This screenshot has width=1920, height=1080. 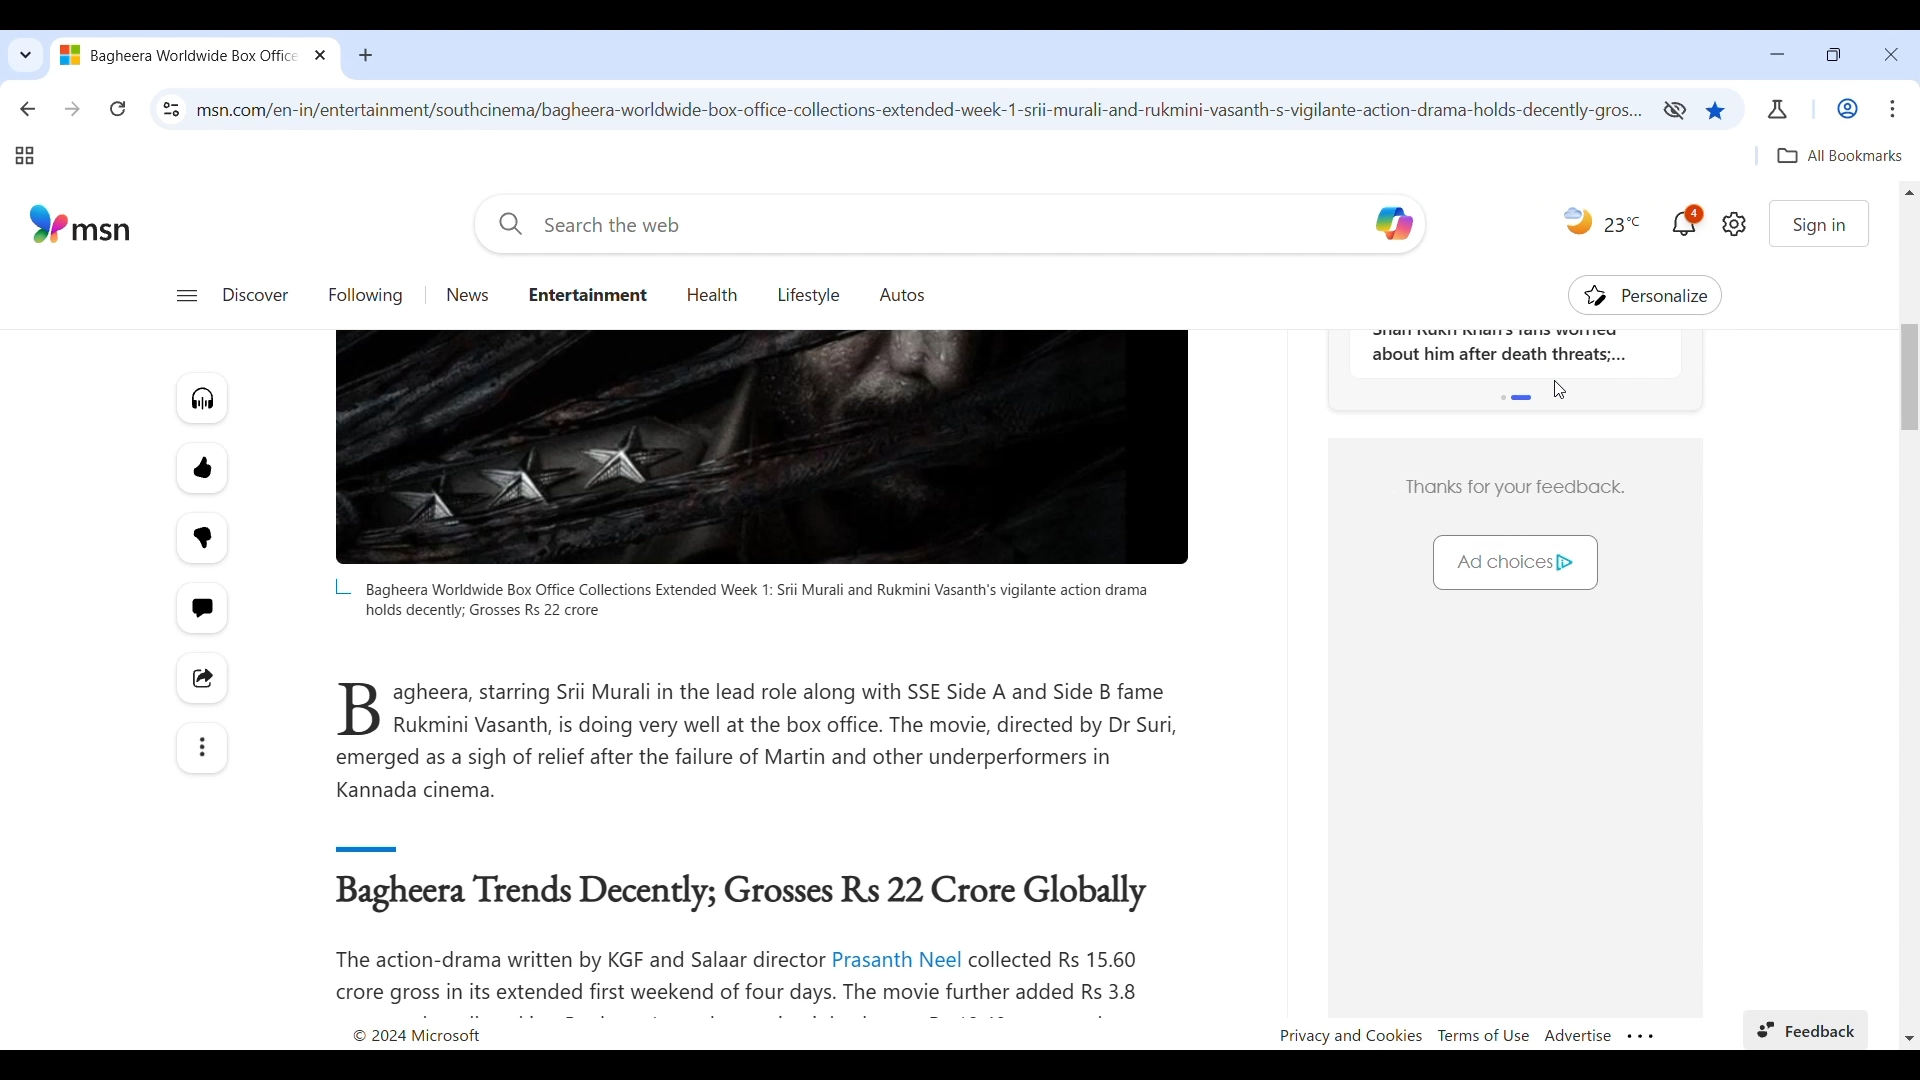 I want to click on Cursor position unchanged after saving bookmark, so click(x=1559, y=389).